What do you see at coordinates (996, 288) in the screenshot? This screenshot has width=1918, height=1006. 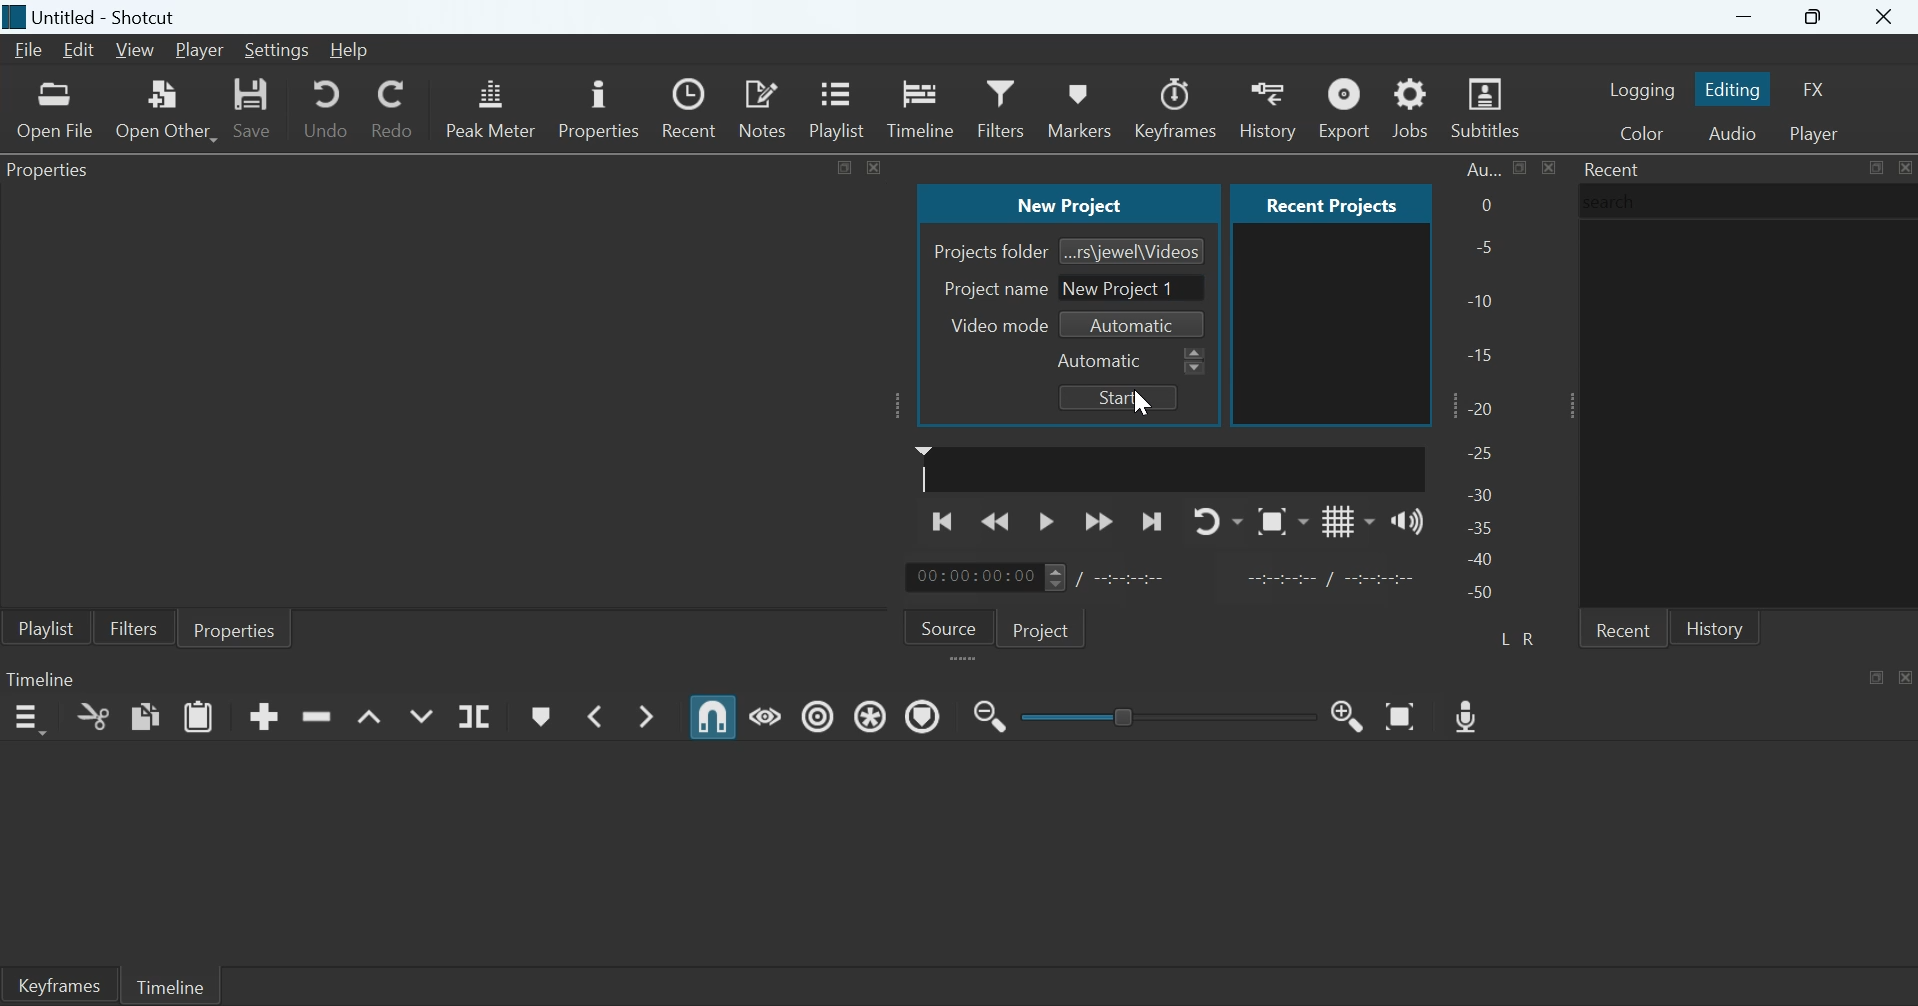 I see `Project name` at bounding box center [996, 288].